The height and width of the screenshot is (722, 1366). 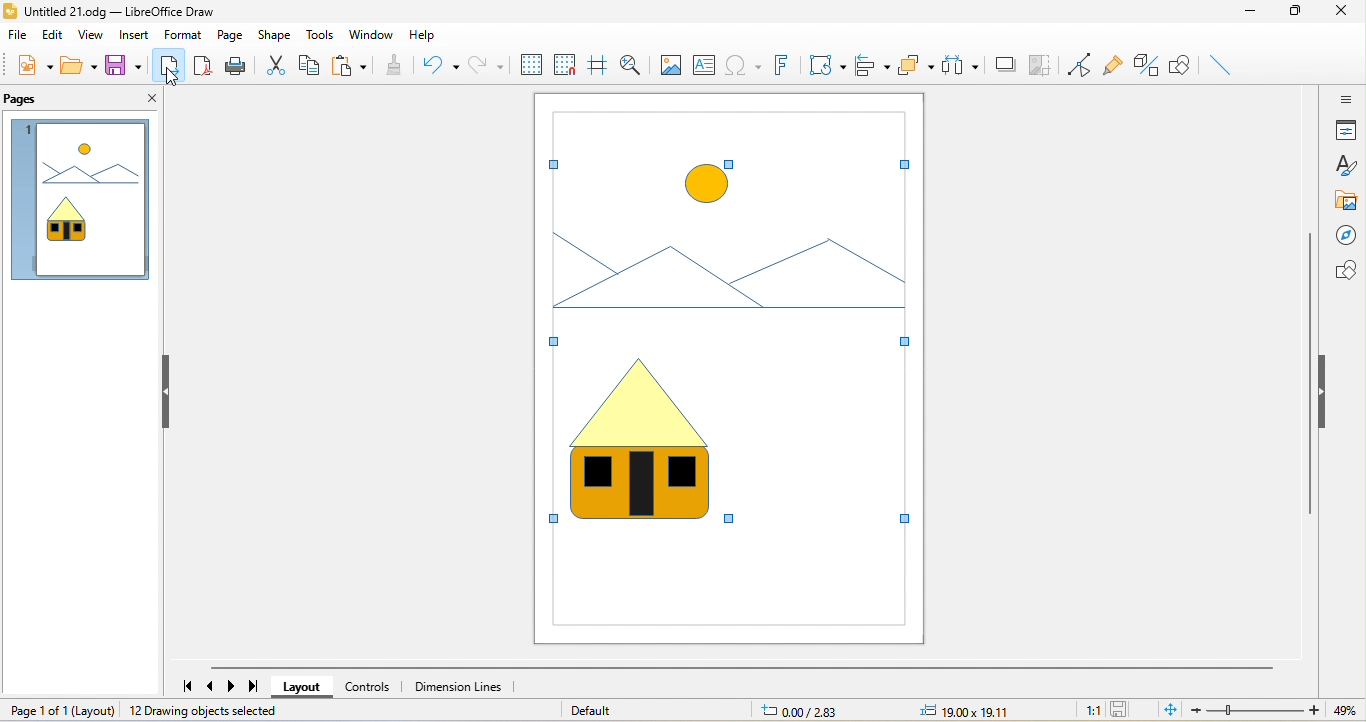 I want to click on open/ close sidebar, so click(x=1344, y=98).